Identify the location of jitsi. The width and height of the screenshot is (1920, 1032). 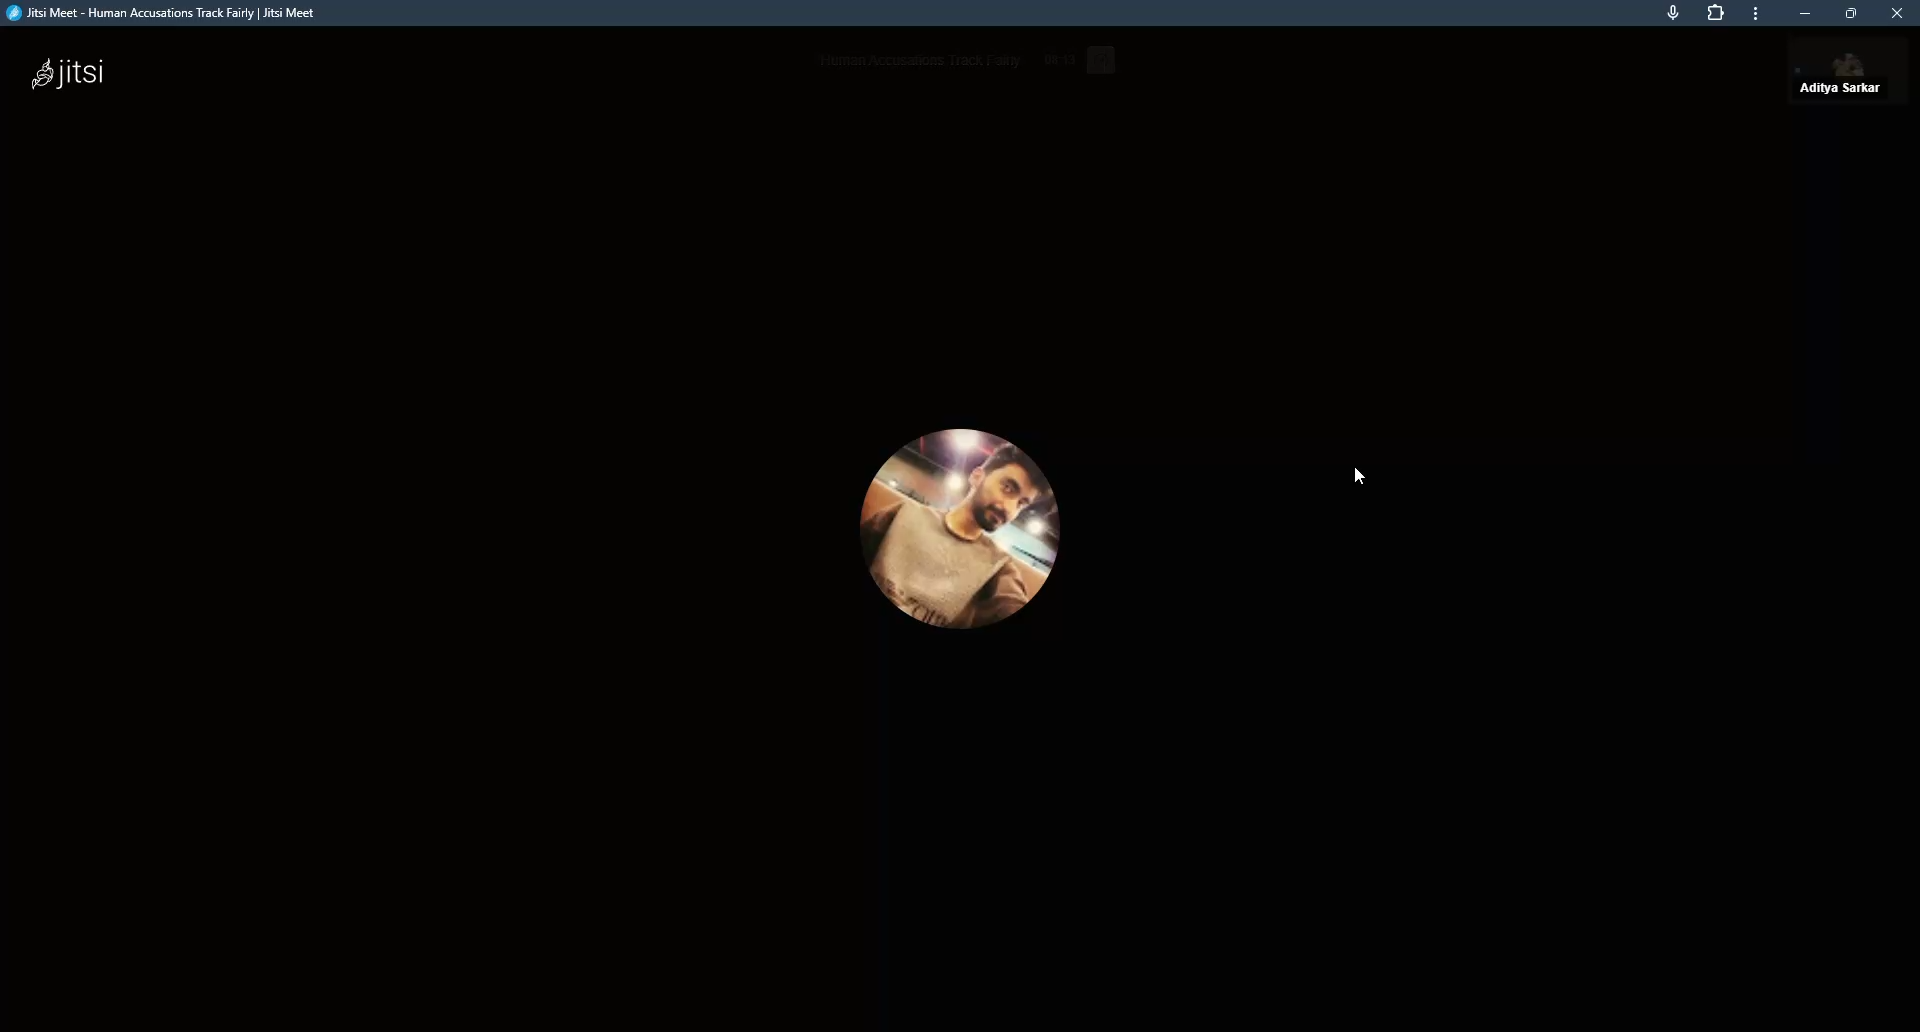
(78, 72).